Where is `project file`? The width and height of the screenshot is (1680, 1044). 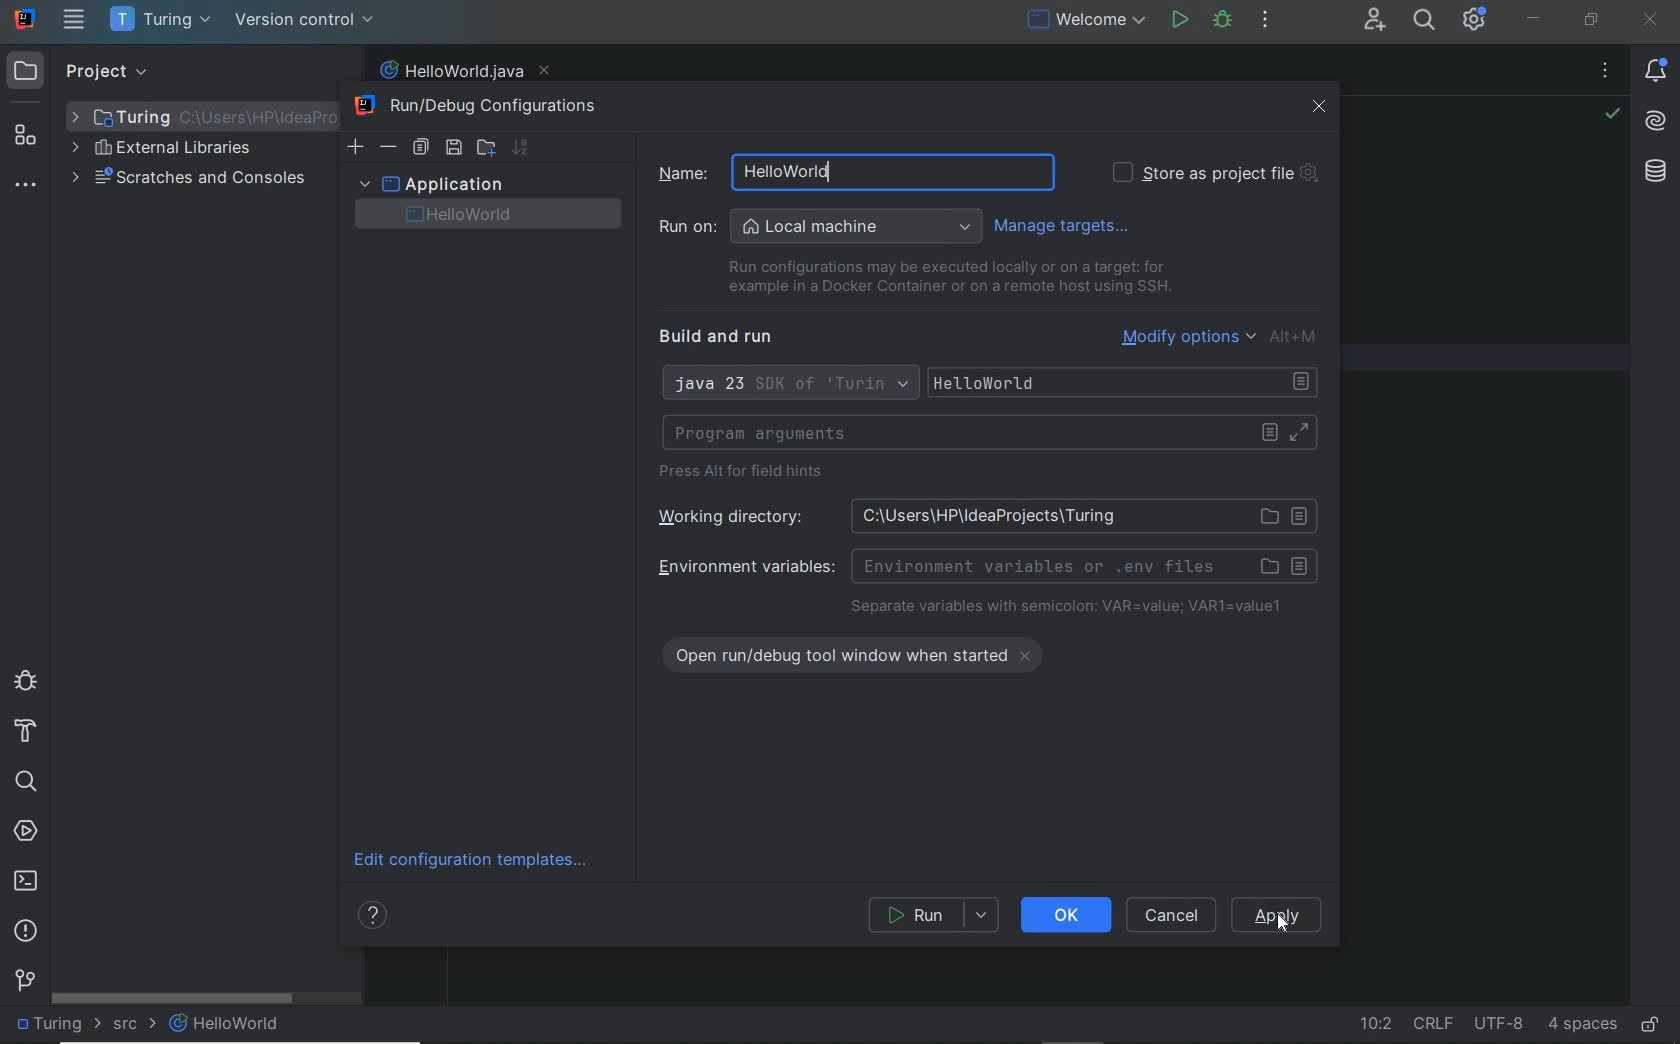 project file is located at coordinates (55, 1023).